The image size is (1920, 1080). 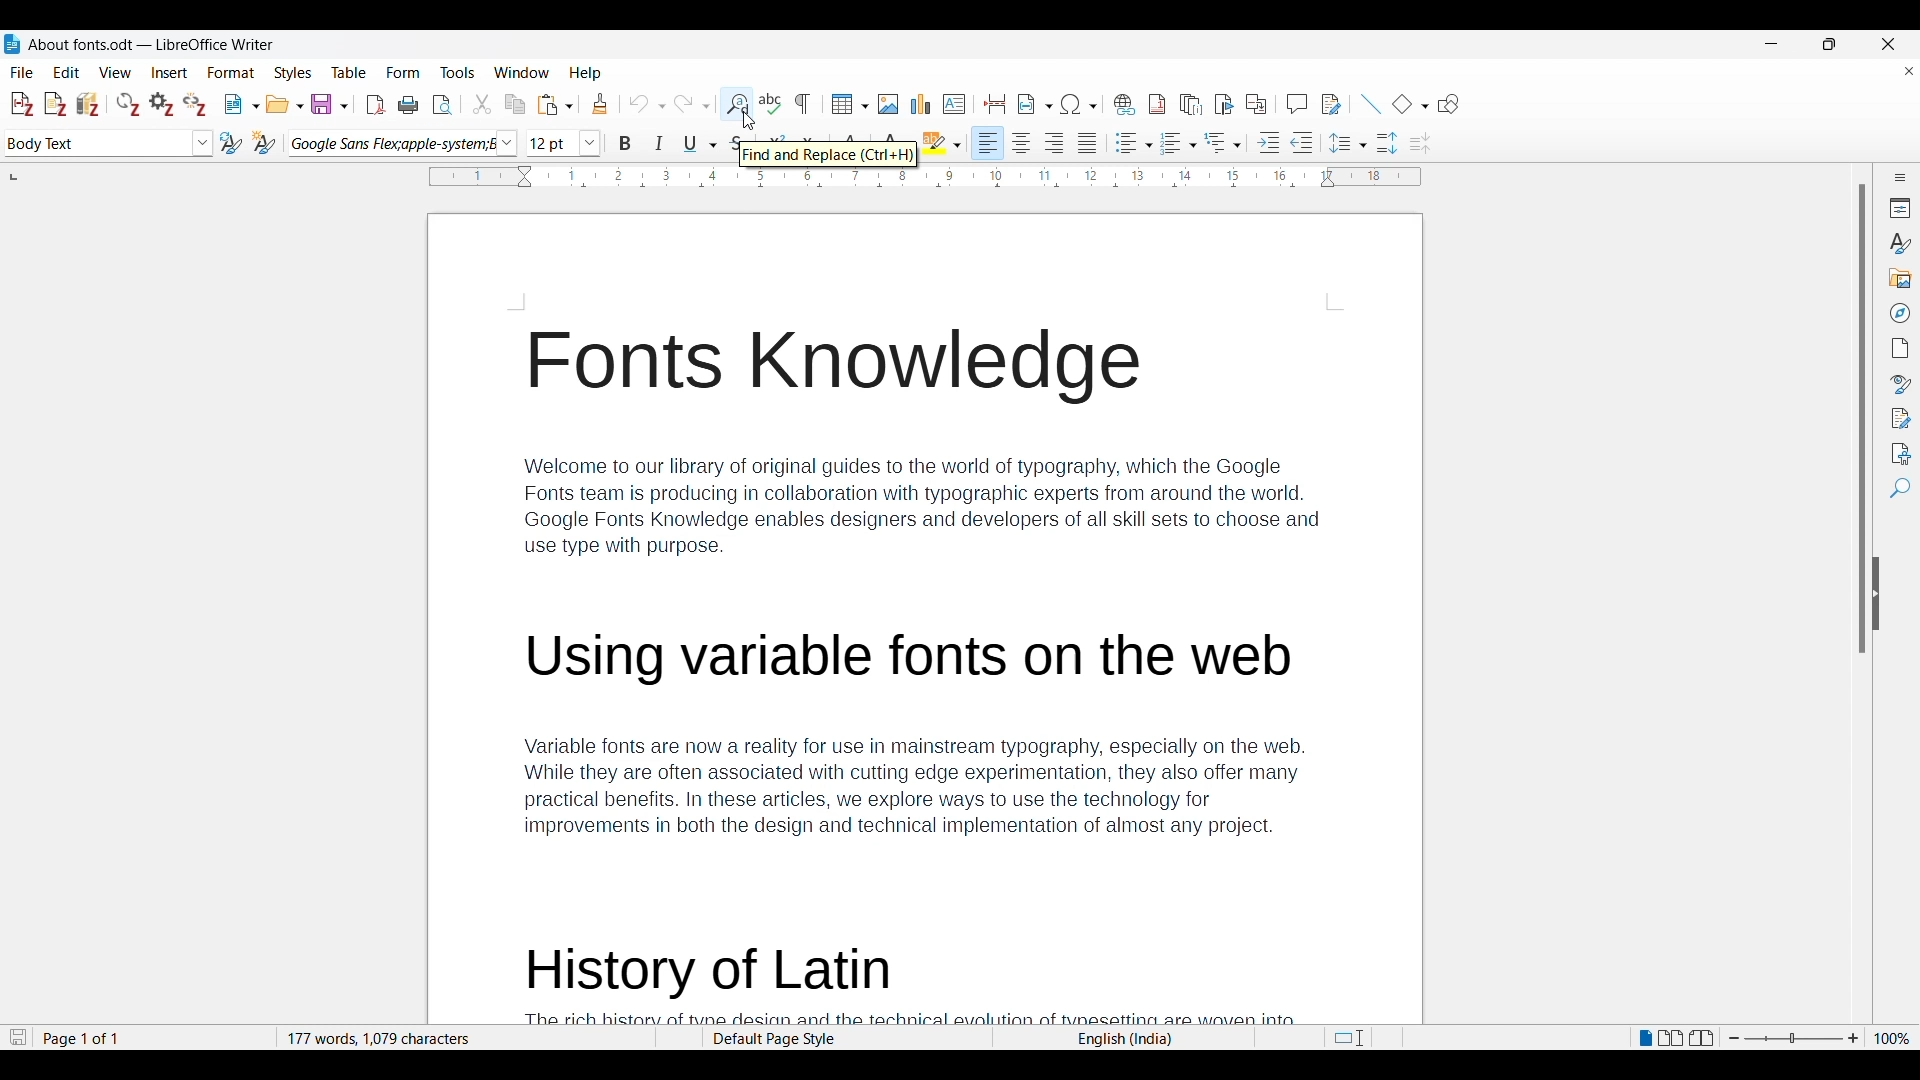 I want to click on Standard selection, so click(x=1348, y=1038).